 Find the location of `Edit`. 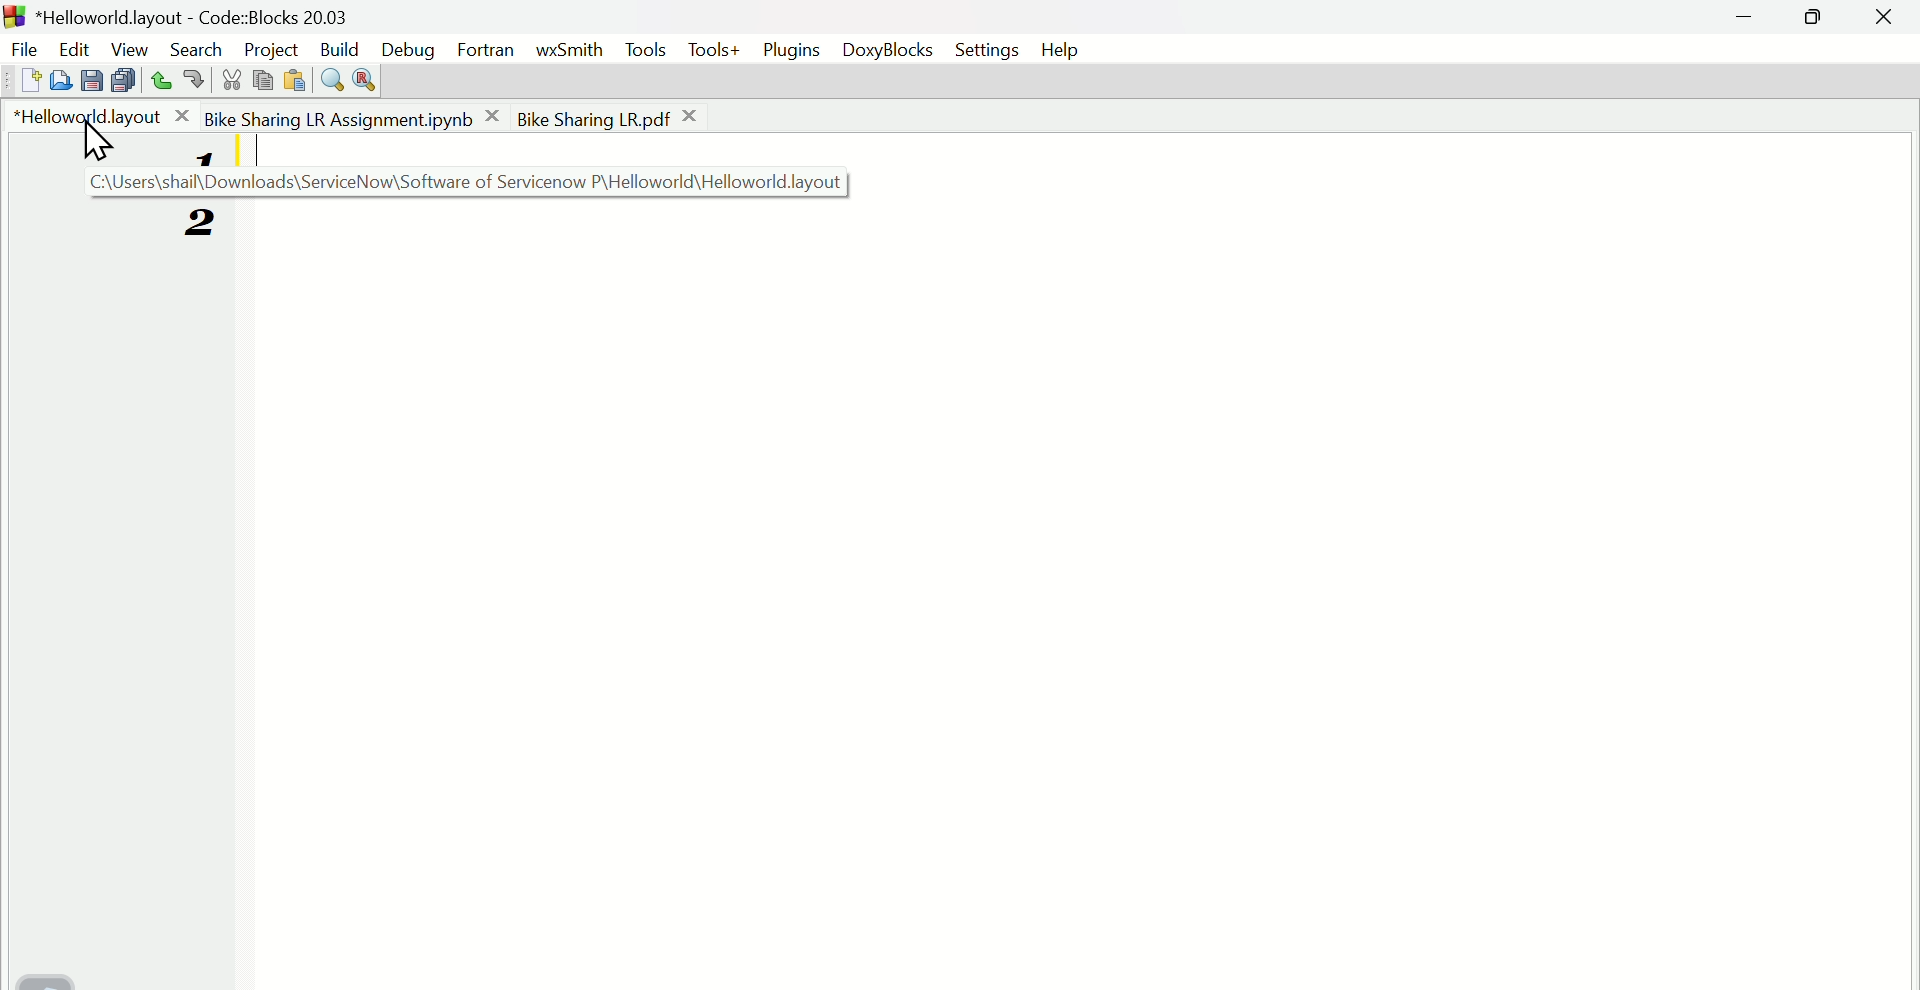

Edit is located at coordinates (71, 47).